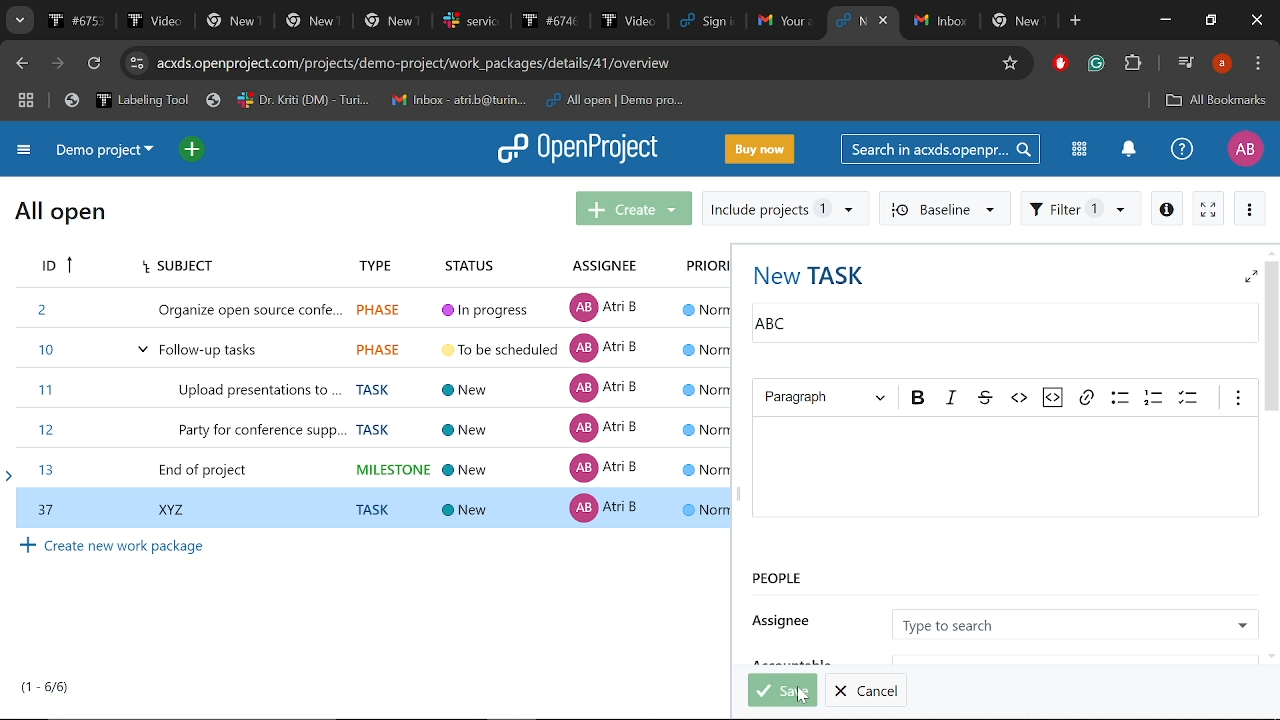  What do you see at coordinates (998, 326) in the screenshot?
I see `Task named "ABC"` at bounding box center [998, 326].